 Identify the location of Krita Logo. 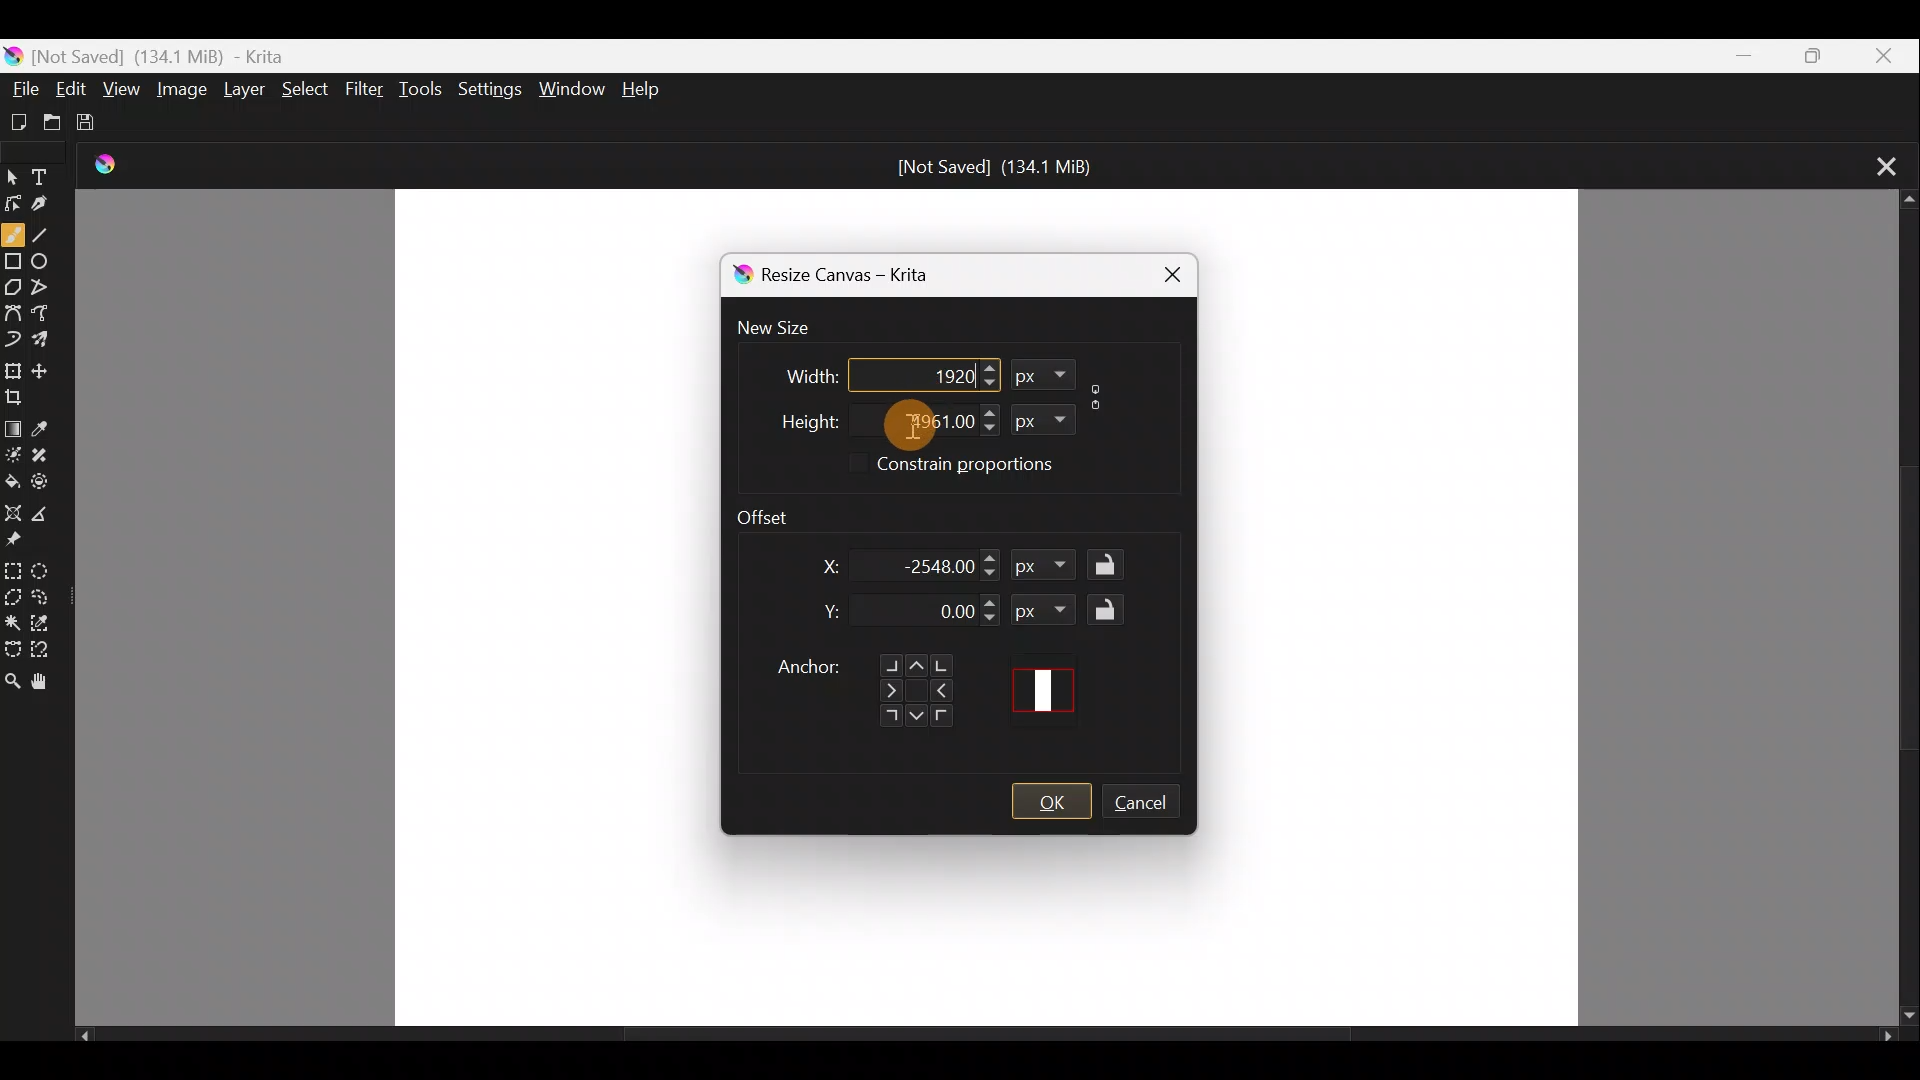
(114, 164).